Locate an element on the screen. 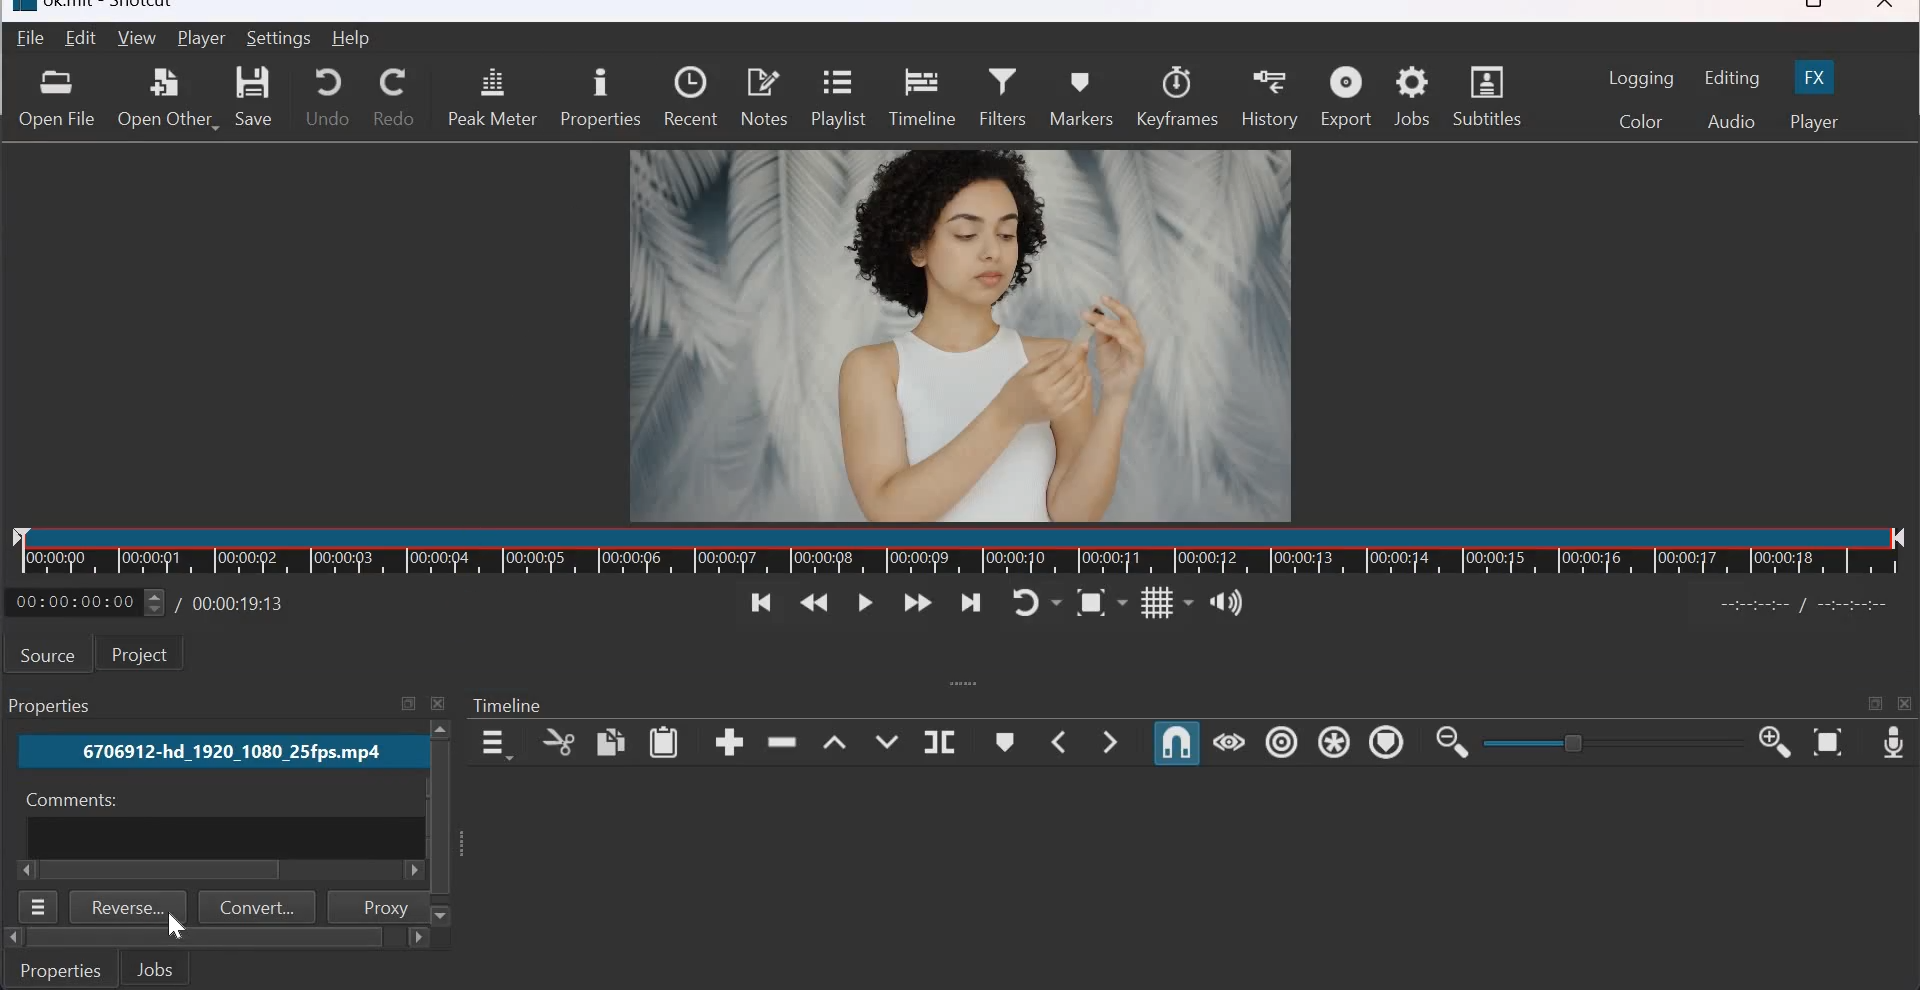 The width and height of the screenshot is (1920, 990). FX is located at coordinates (1816, 75).